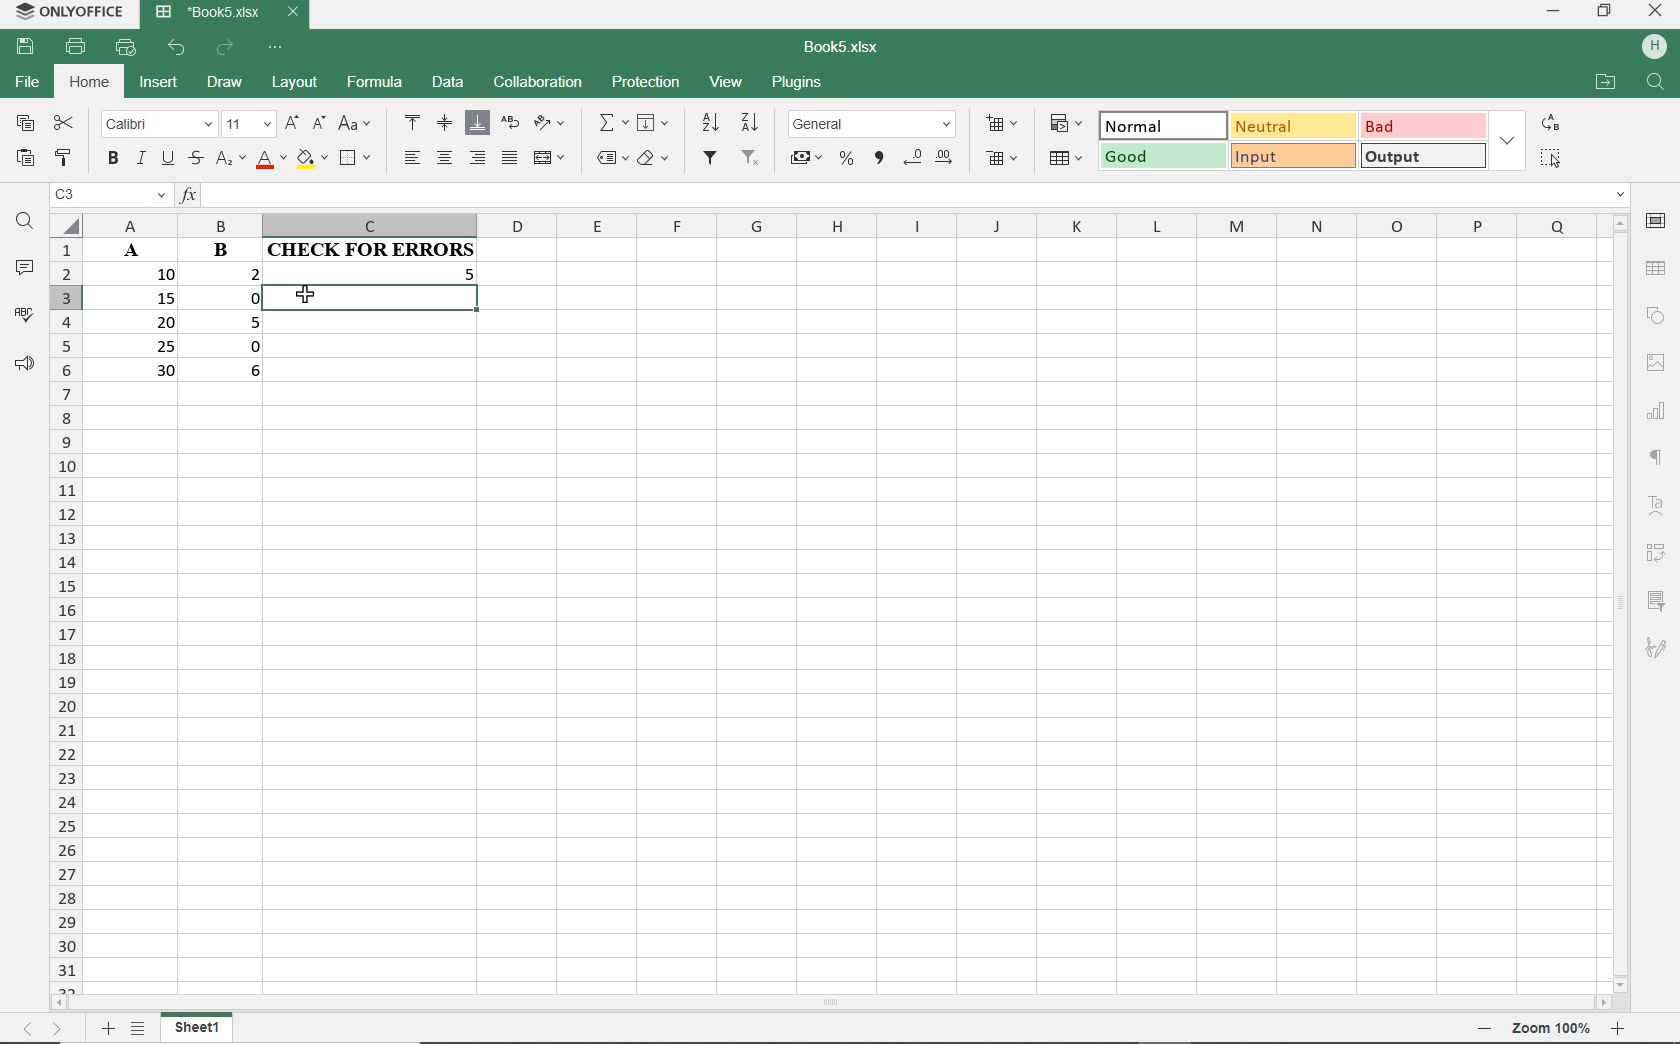  I want to click on , so click(1619, 1028).